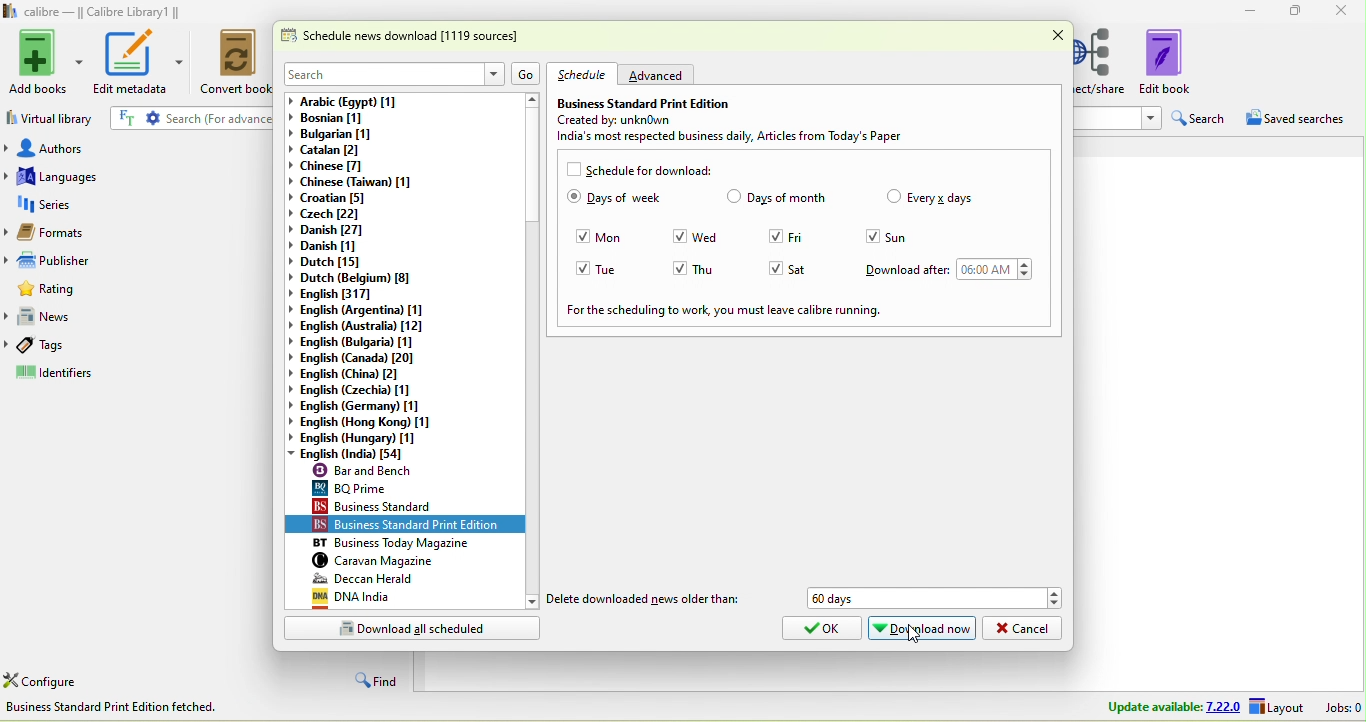  I want to click on Checkbox, so click(773, 269).